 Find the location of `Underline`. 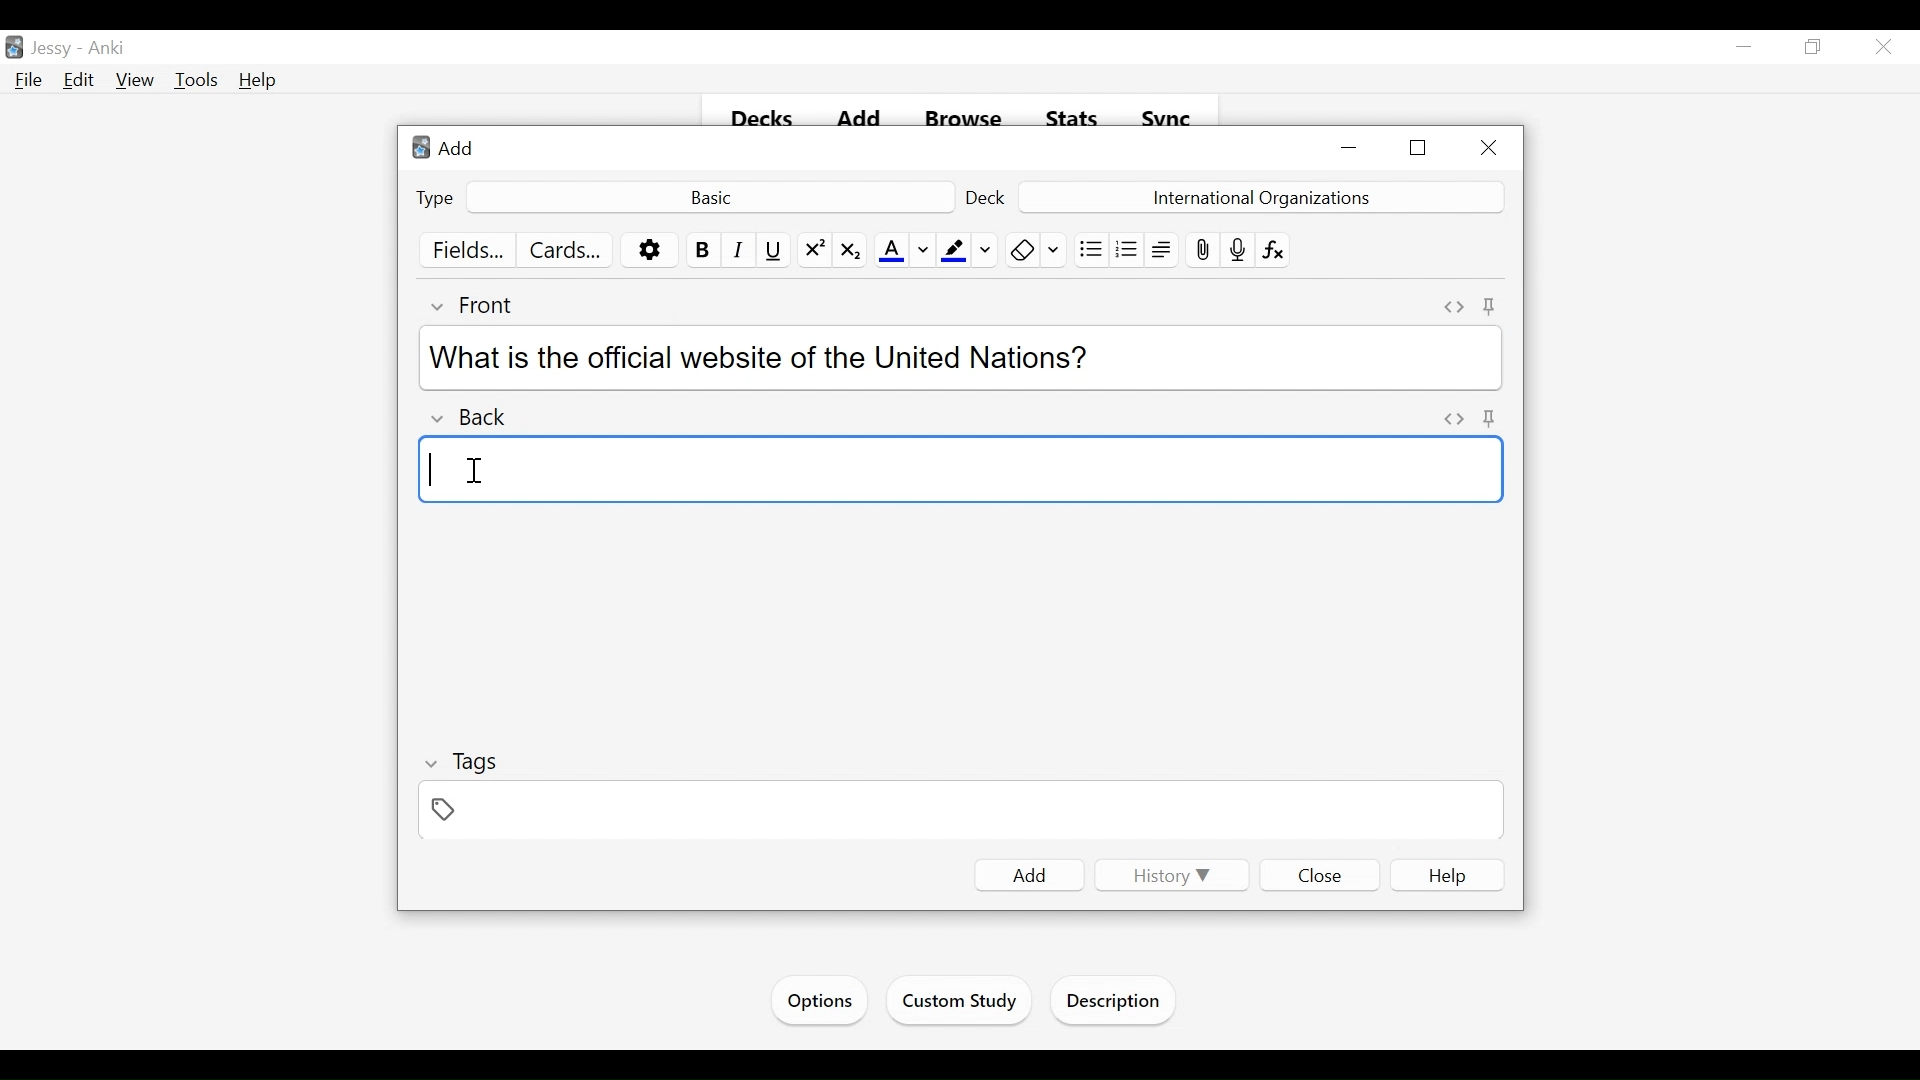

Underline is located at coordinates (775, 250).